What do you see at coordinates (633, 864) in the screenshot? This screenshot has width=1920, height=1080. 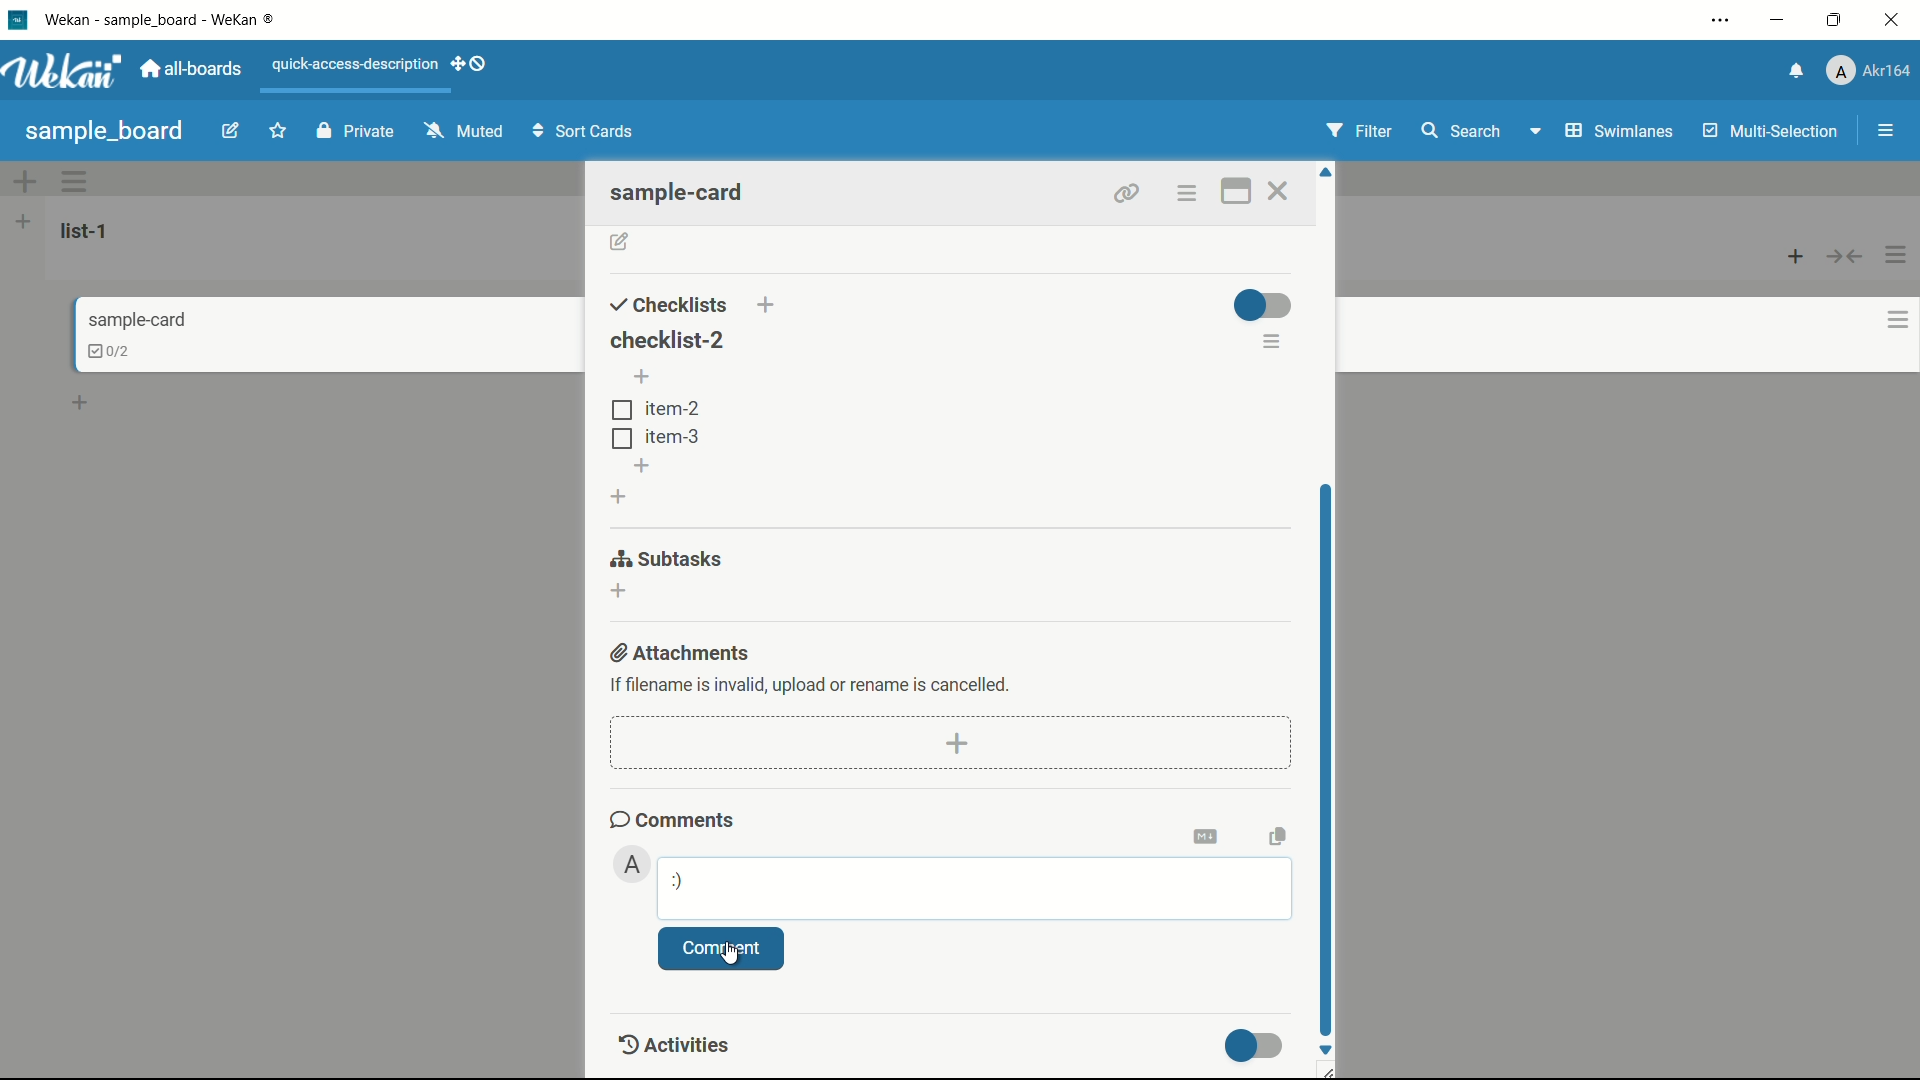 I see `admin` at bounding box center [633, 864].